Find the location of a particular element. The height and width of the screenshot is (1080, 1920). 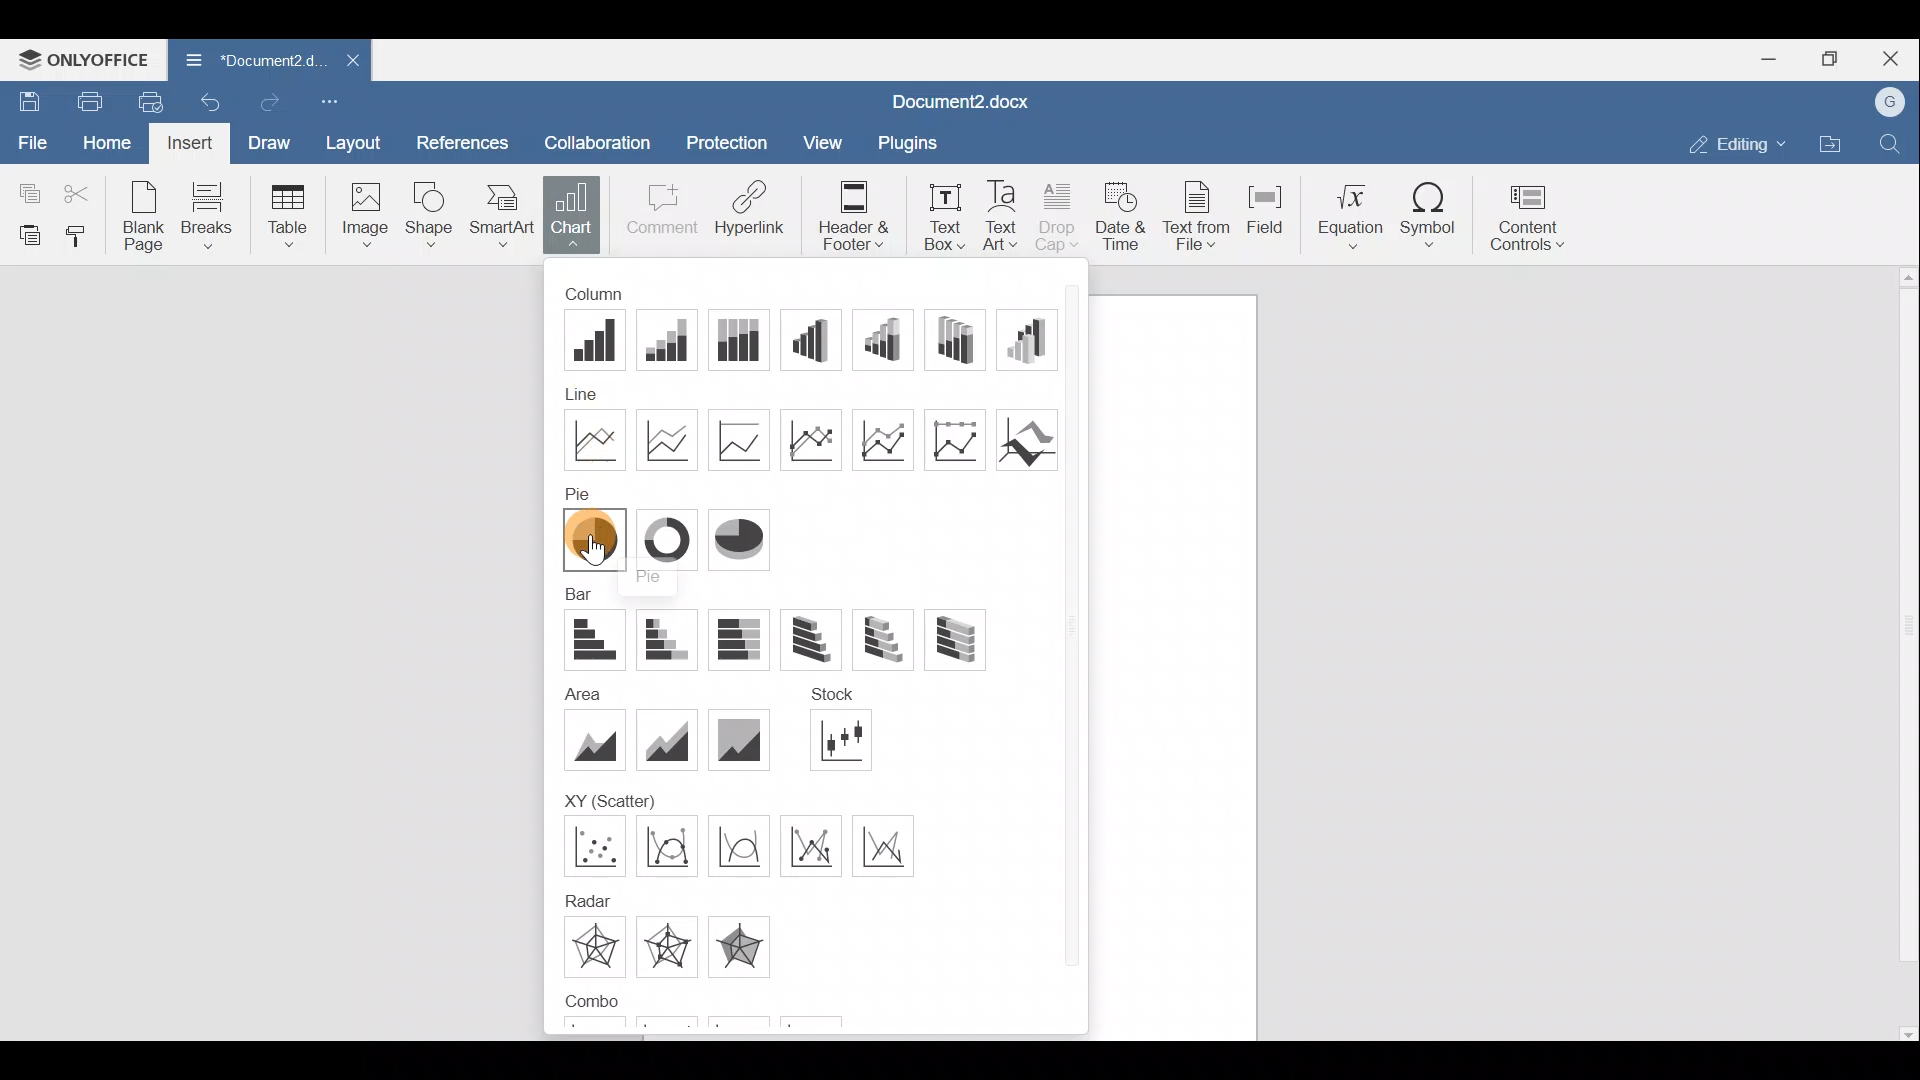

Paste is located at coordinates (25, 234).